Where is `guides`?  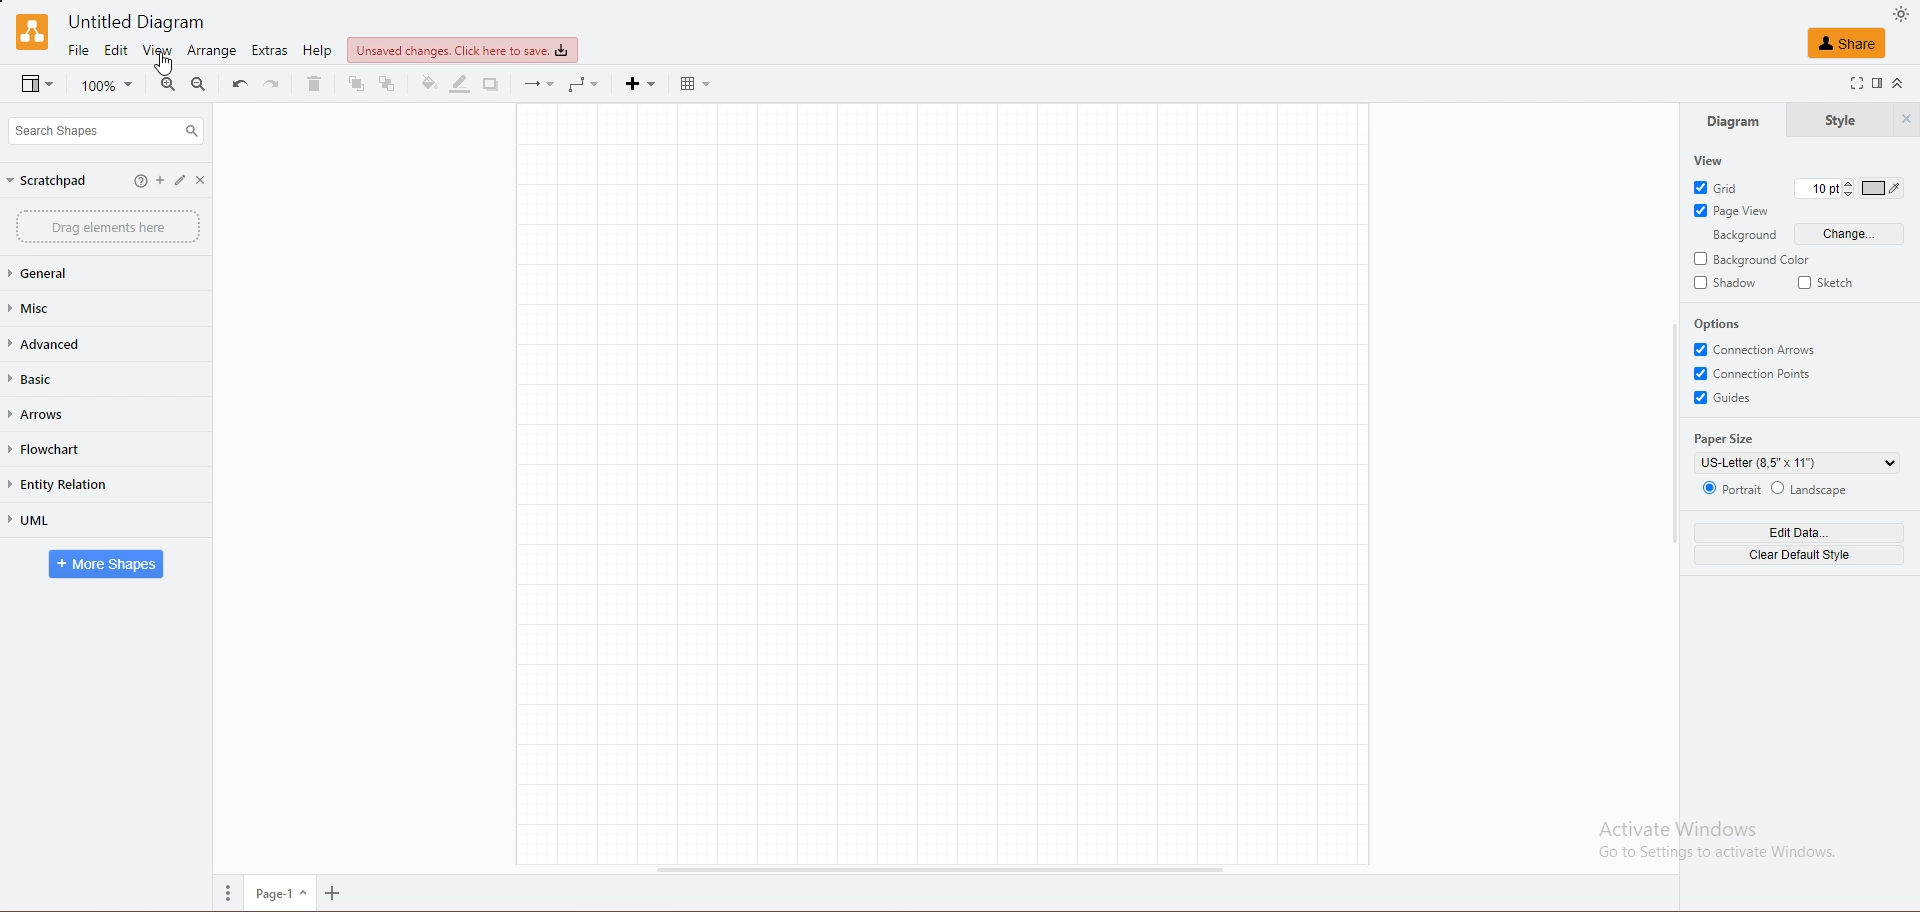 guides is located at coordinates (1730, 398).